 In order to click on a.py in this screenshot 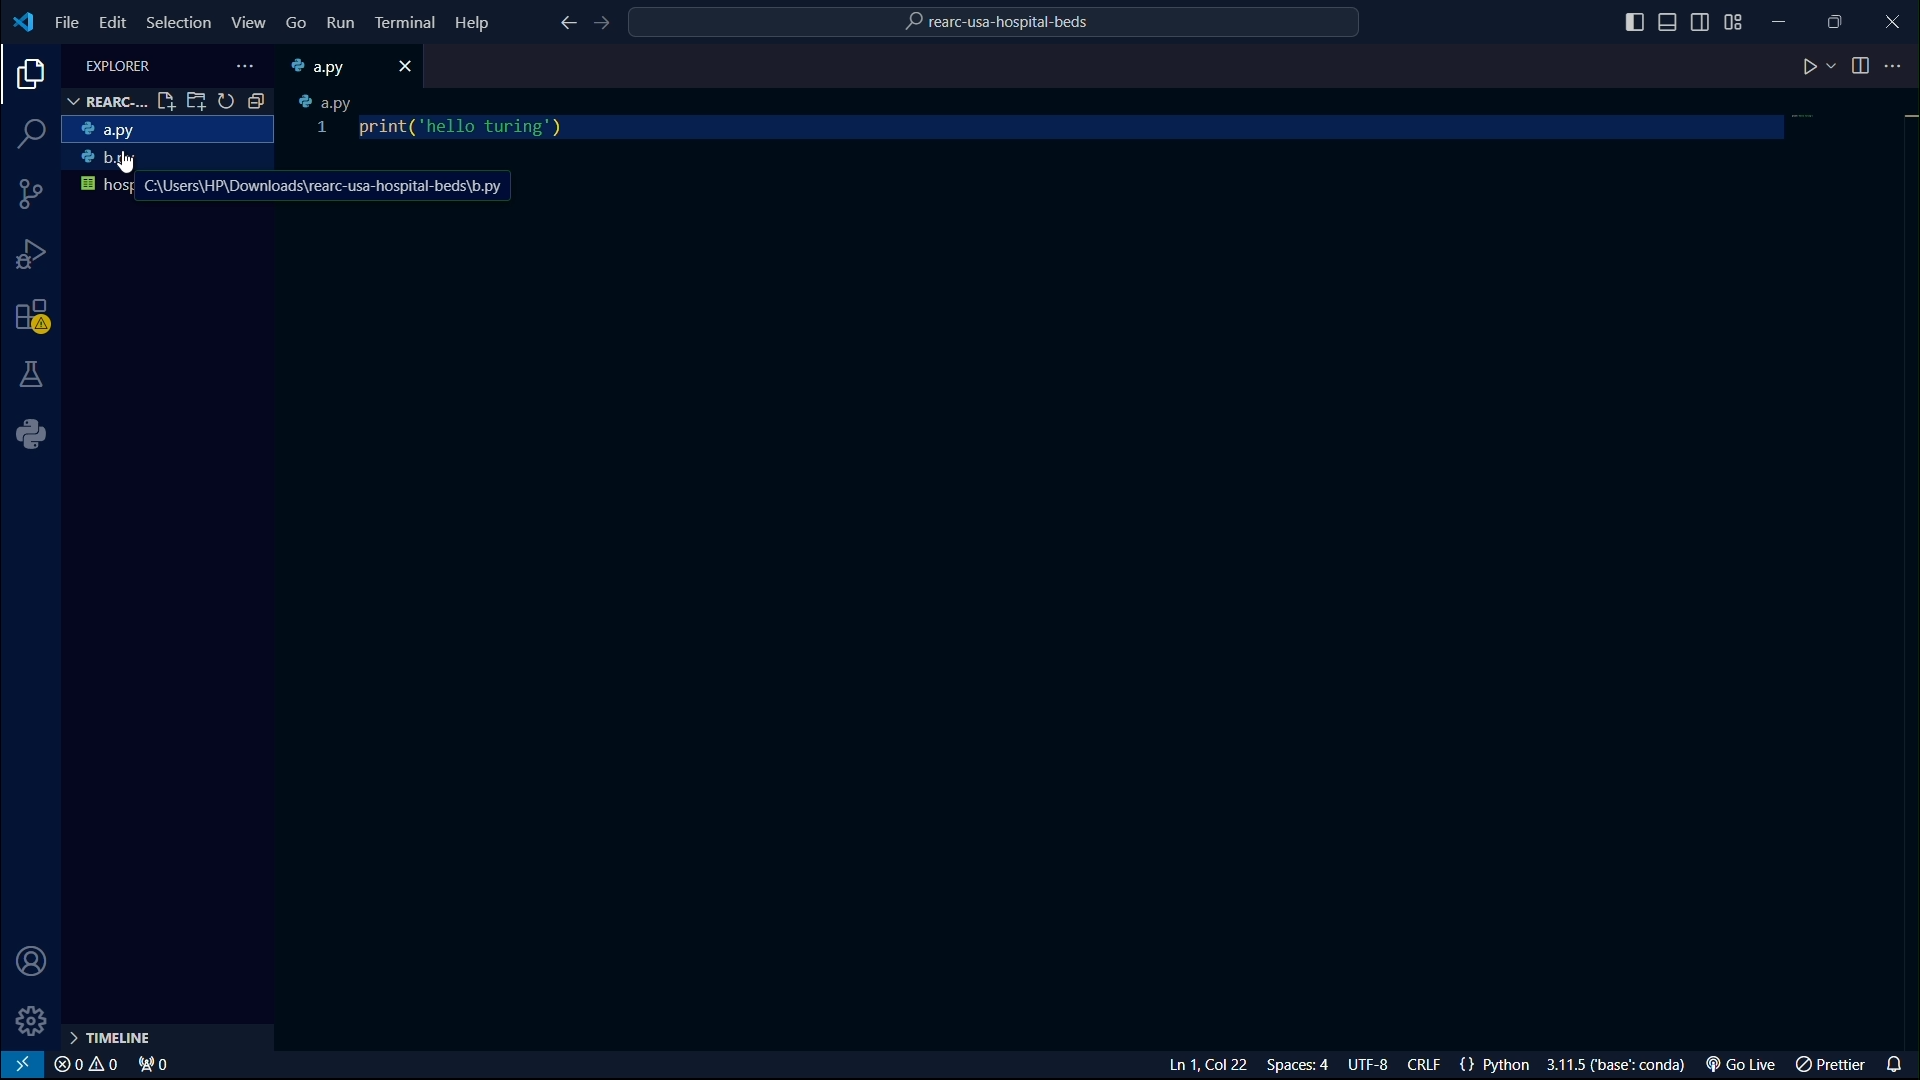, I will do `click(322, 103)`.